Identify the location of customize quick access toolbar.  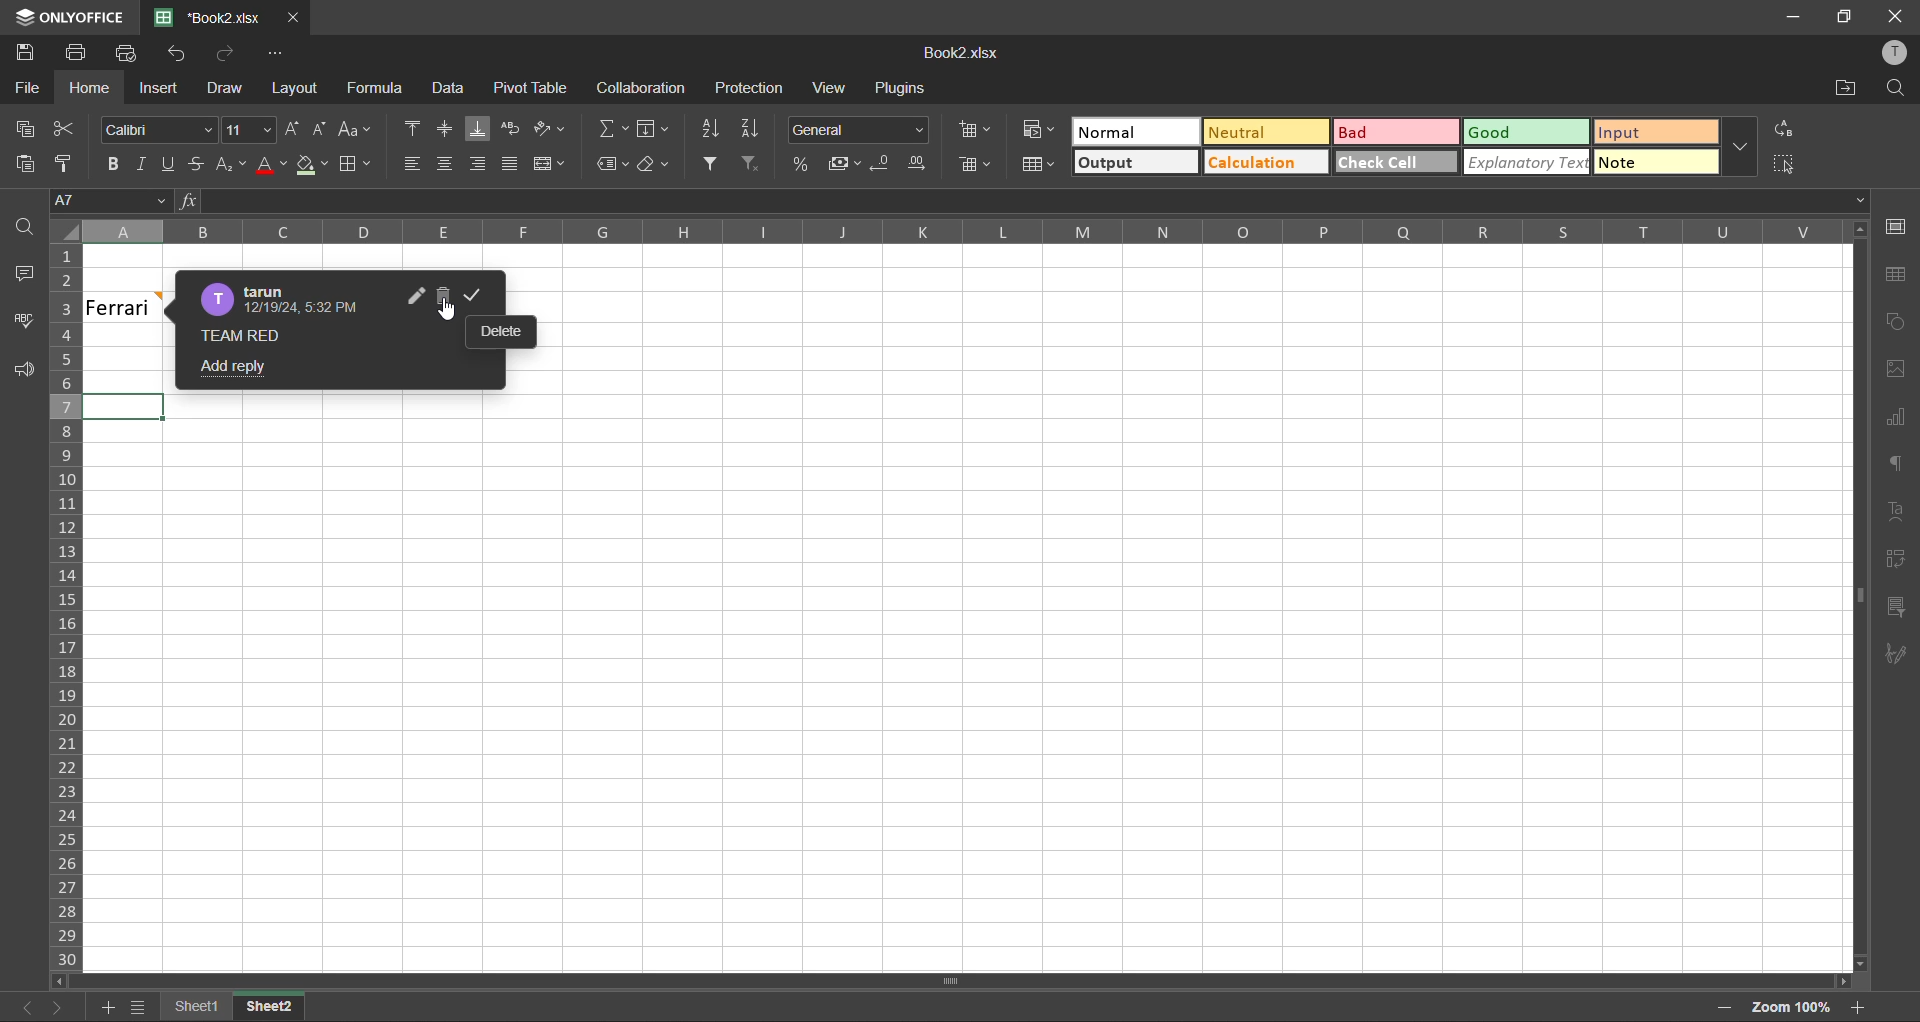
(277, 55).